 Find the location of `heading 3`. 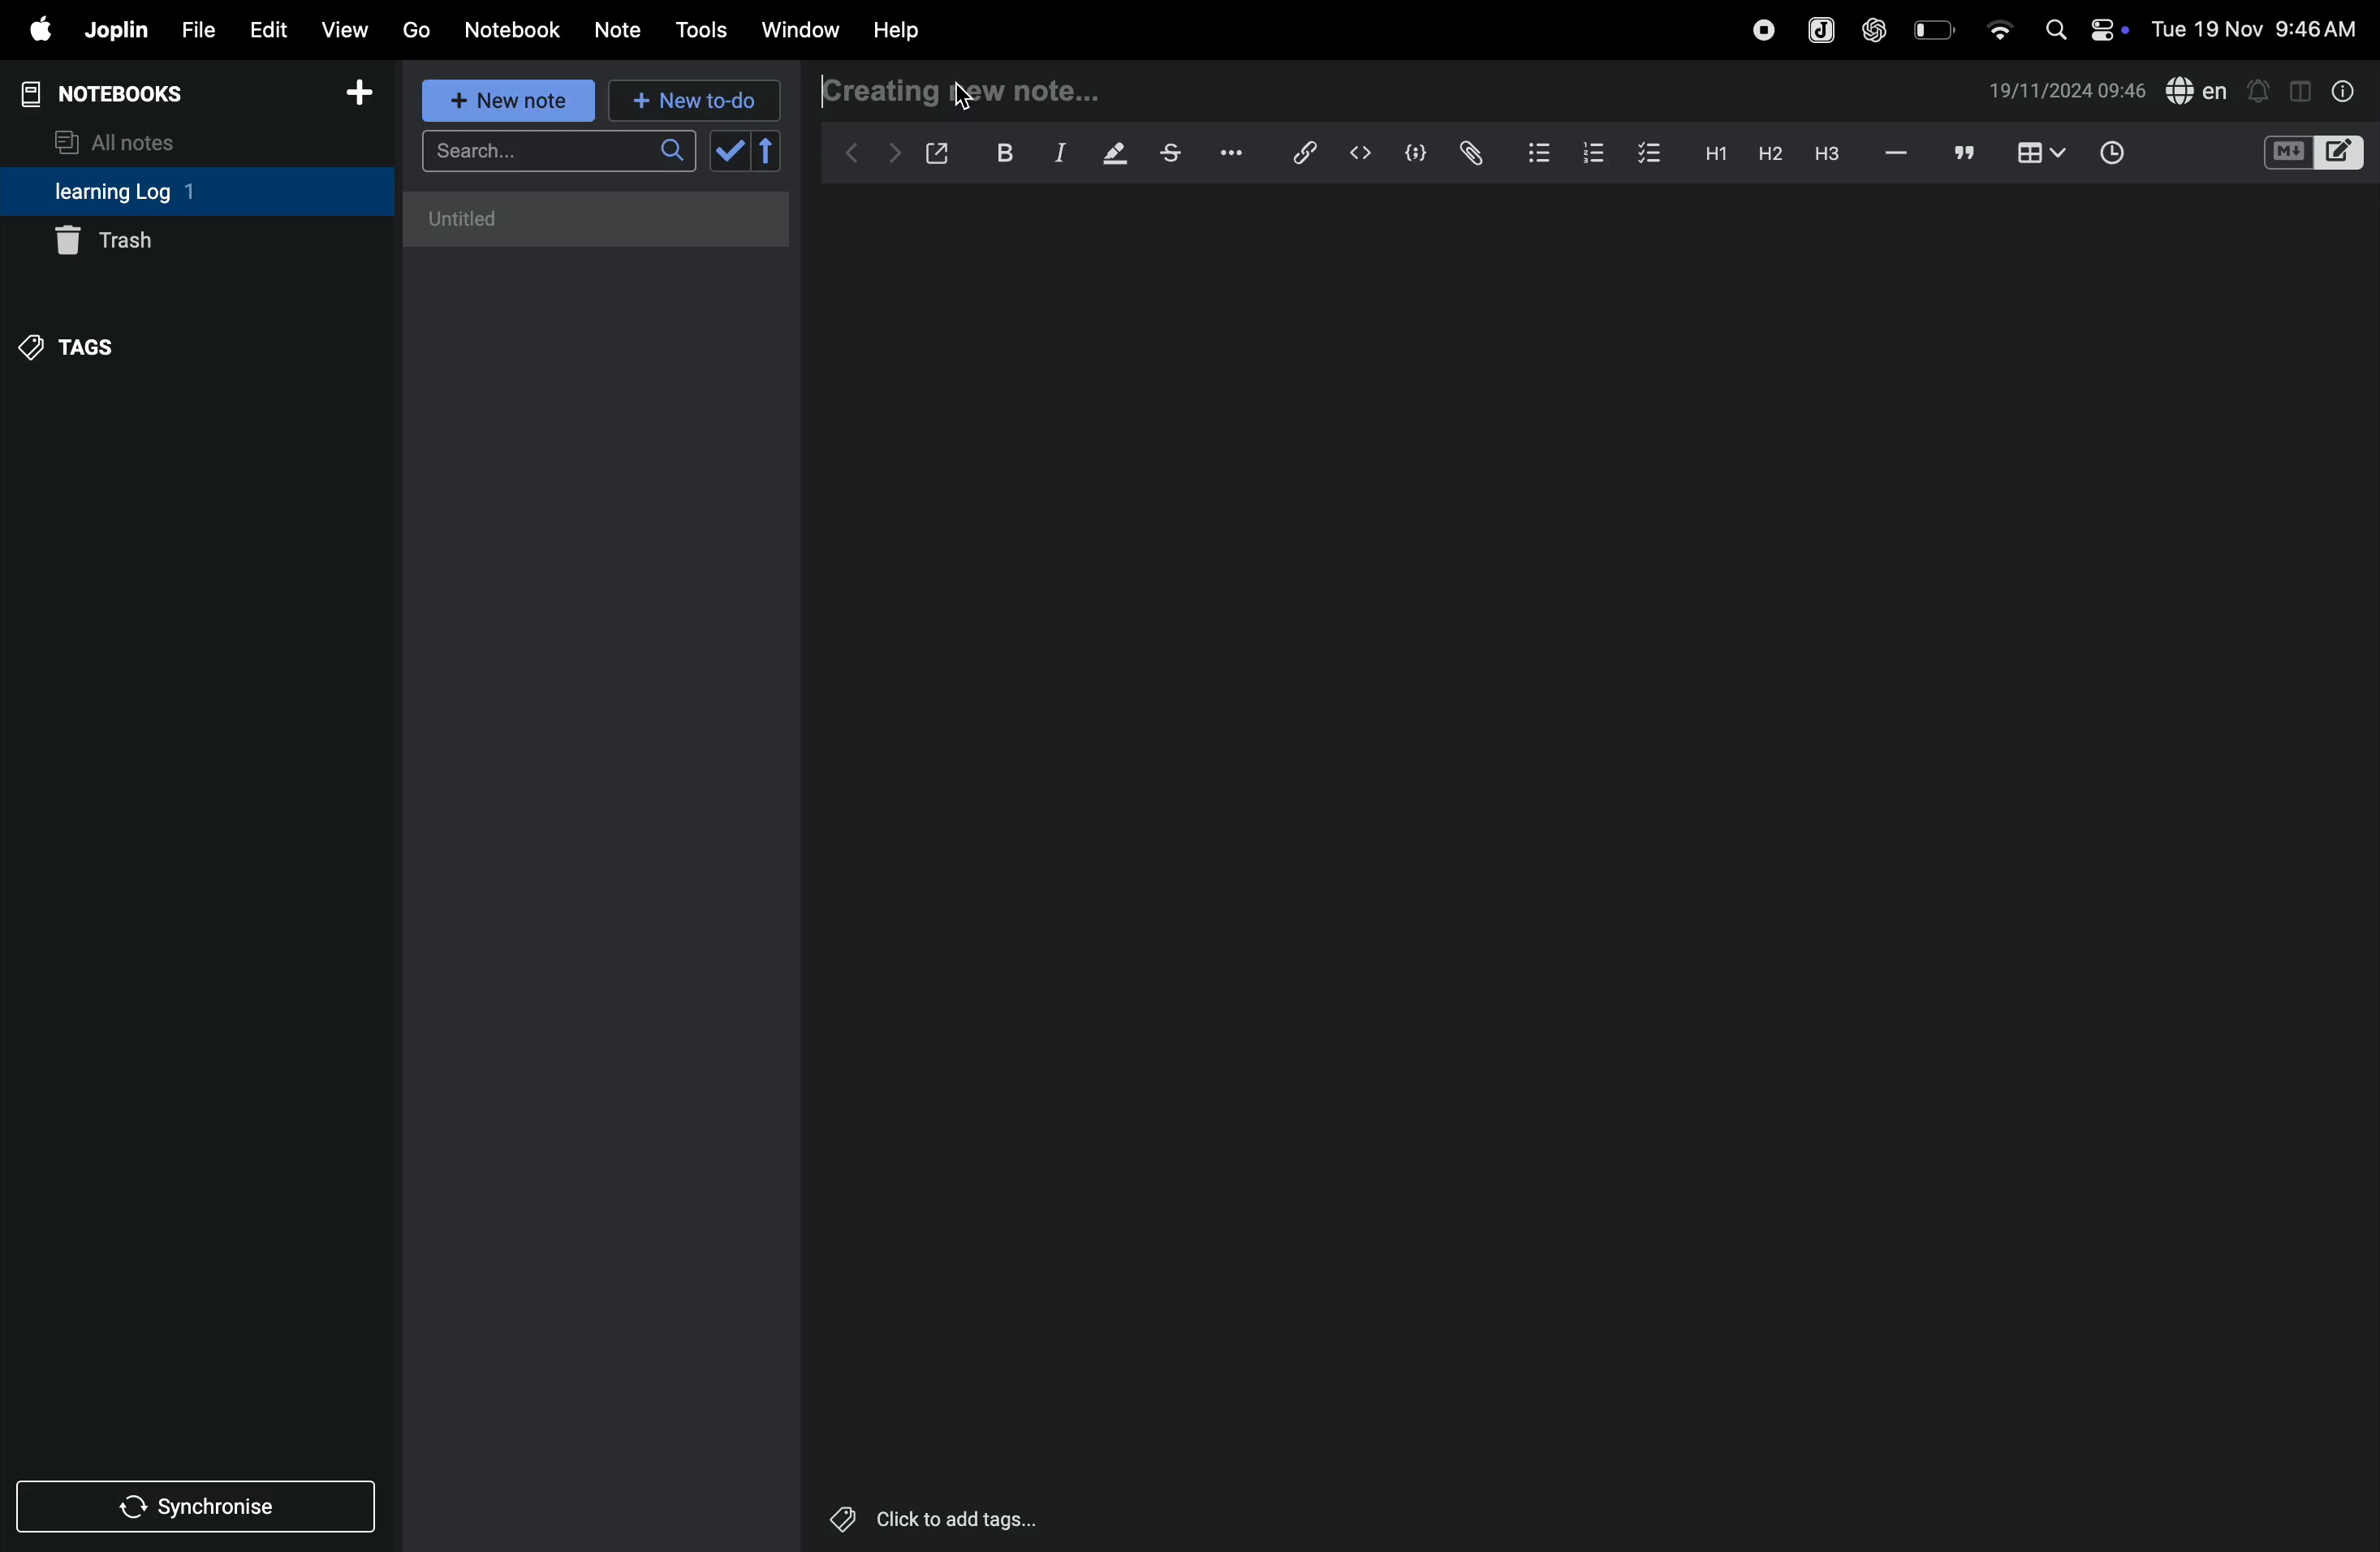

heading 3 is located at coordinates (1827, 154).